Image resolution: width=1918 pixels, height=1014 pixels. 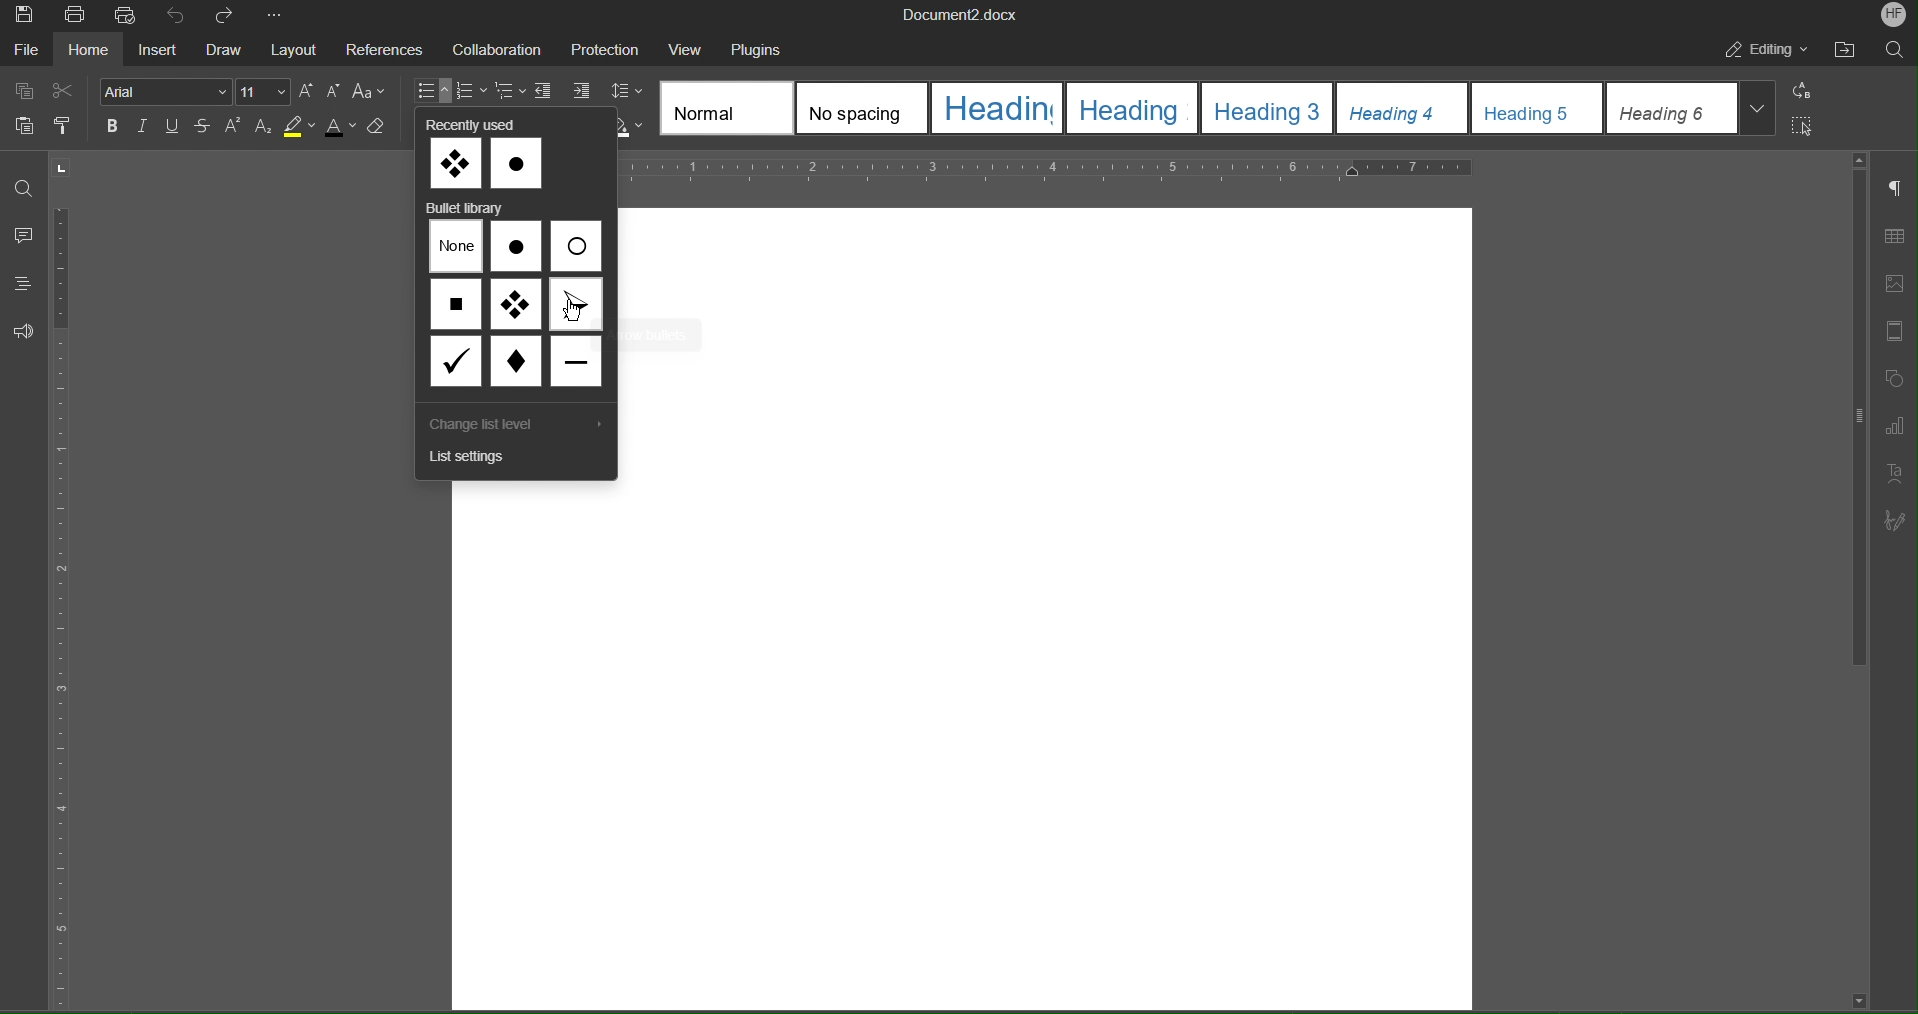 I want to click on Italics, so click(x=144, y=126).